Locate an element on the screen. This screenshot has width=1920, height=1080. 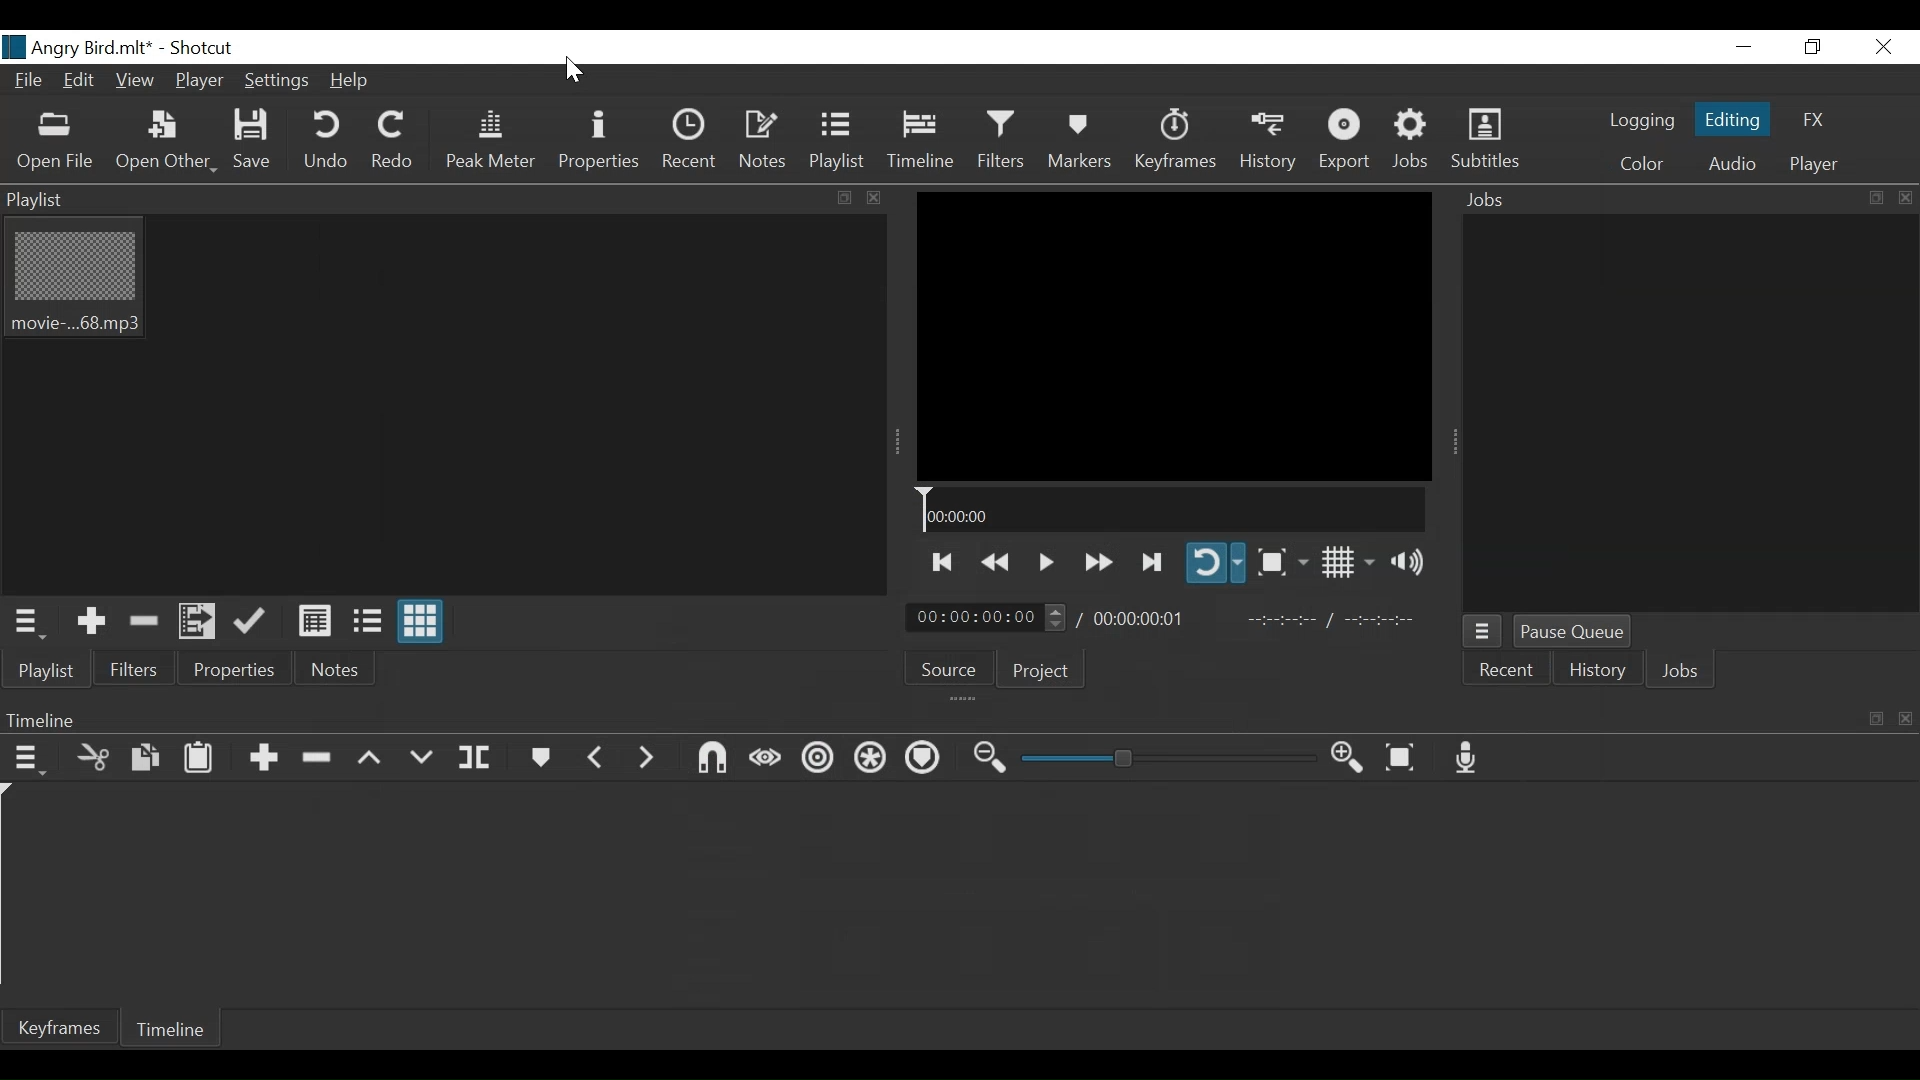
Keyframes is located at coordinates (61, 1027).